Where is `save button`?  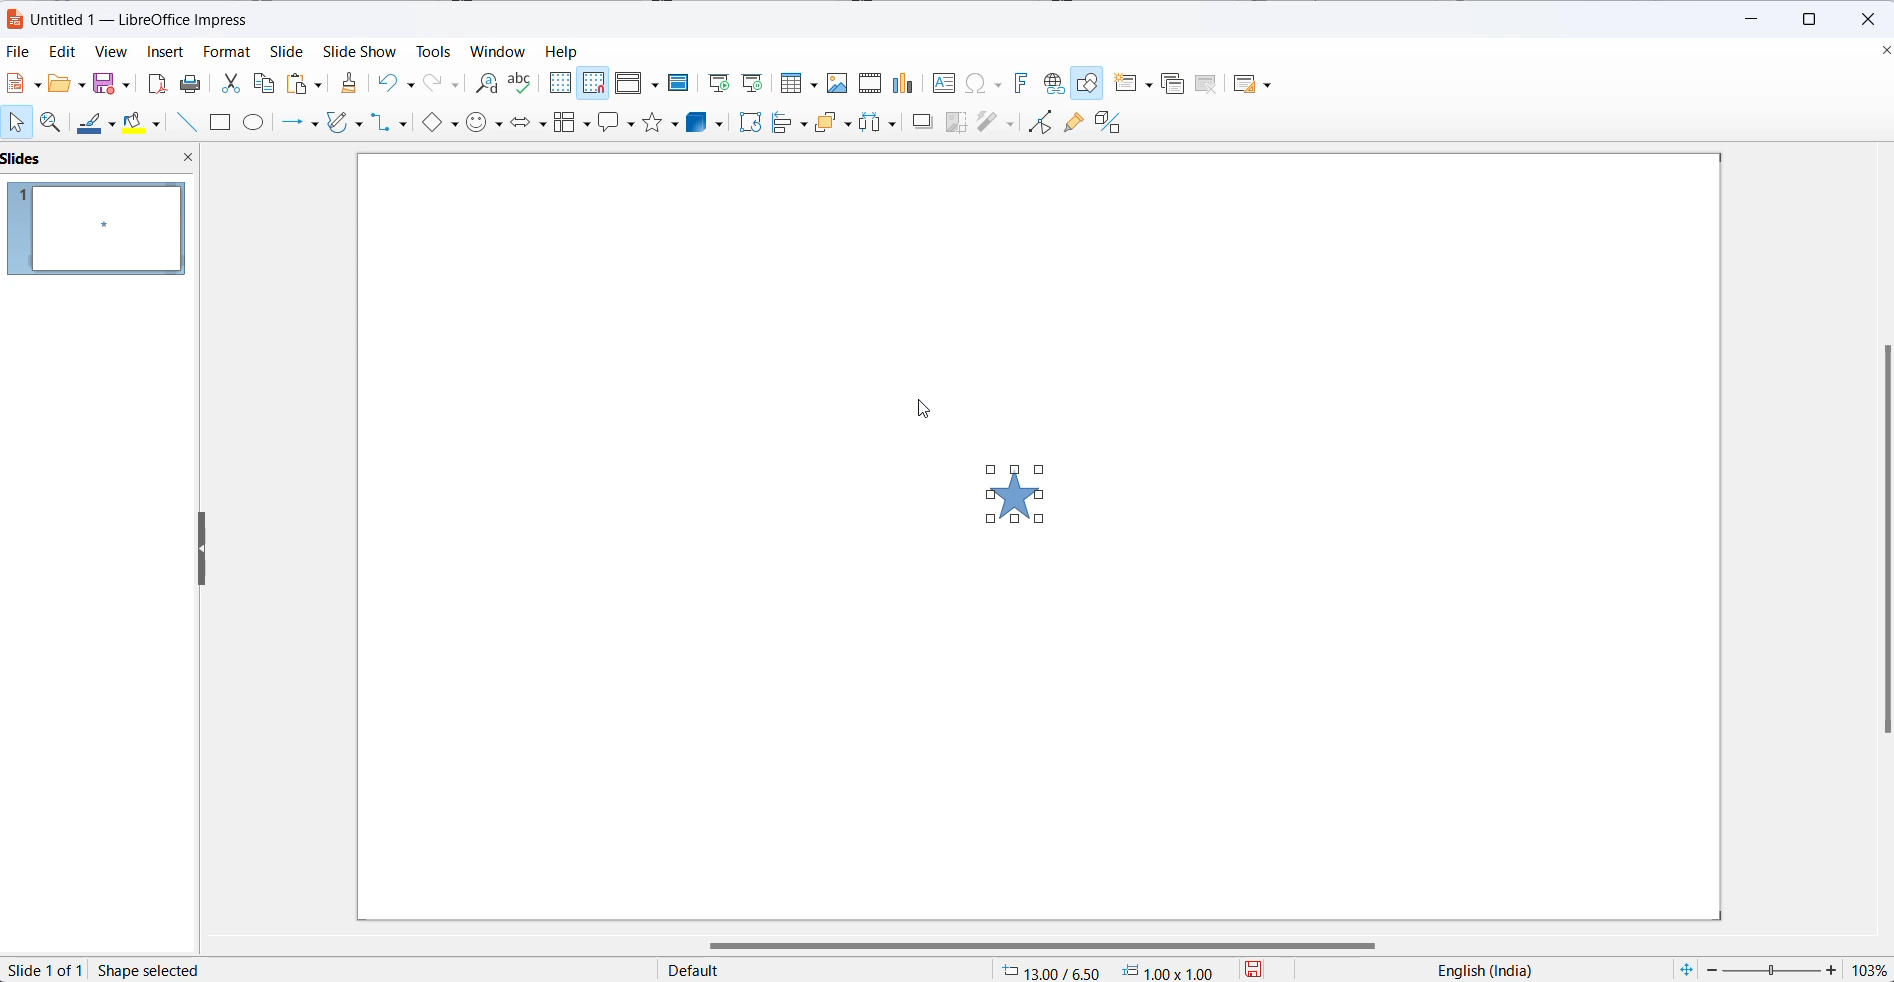
save button is located at coordinates (1266, 969).